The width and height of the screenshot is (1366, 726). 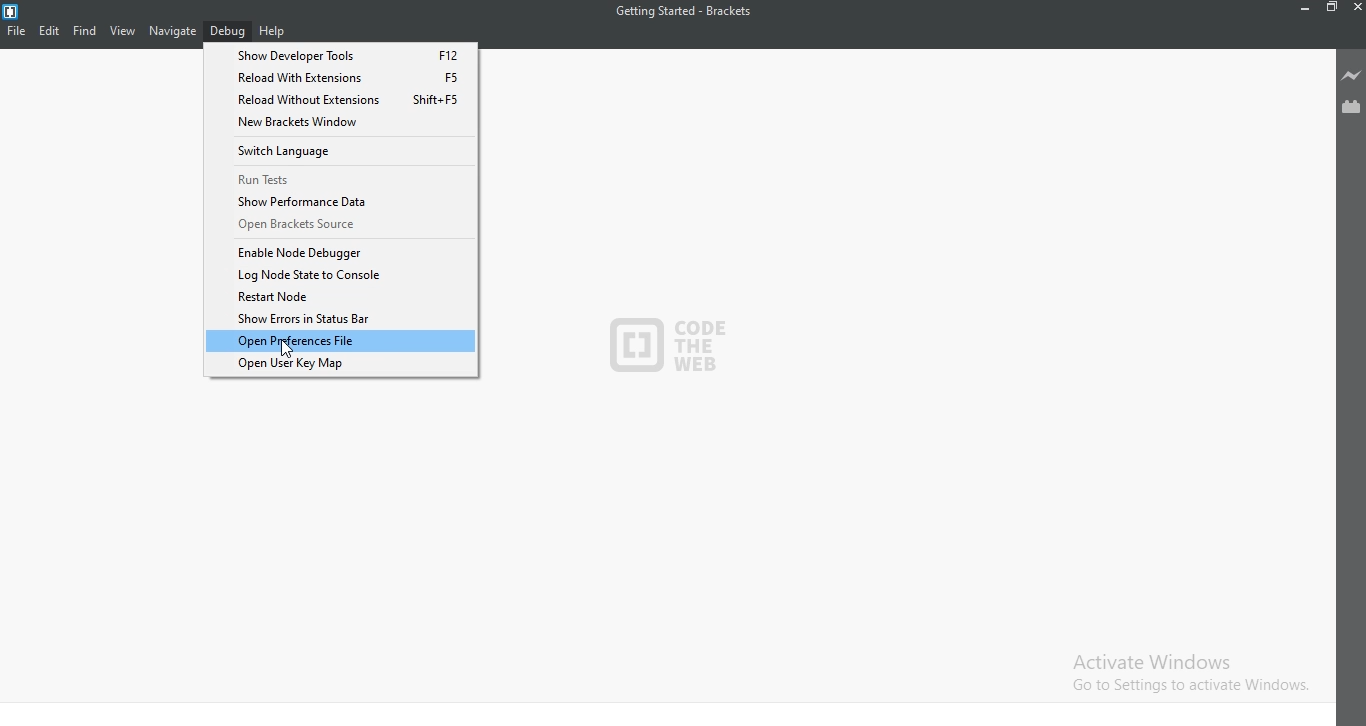 I want to click on Activate Windows. Go to settings to activate windows., so click(x=1180, y=672).